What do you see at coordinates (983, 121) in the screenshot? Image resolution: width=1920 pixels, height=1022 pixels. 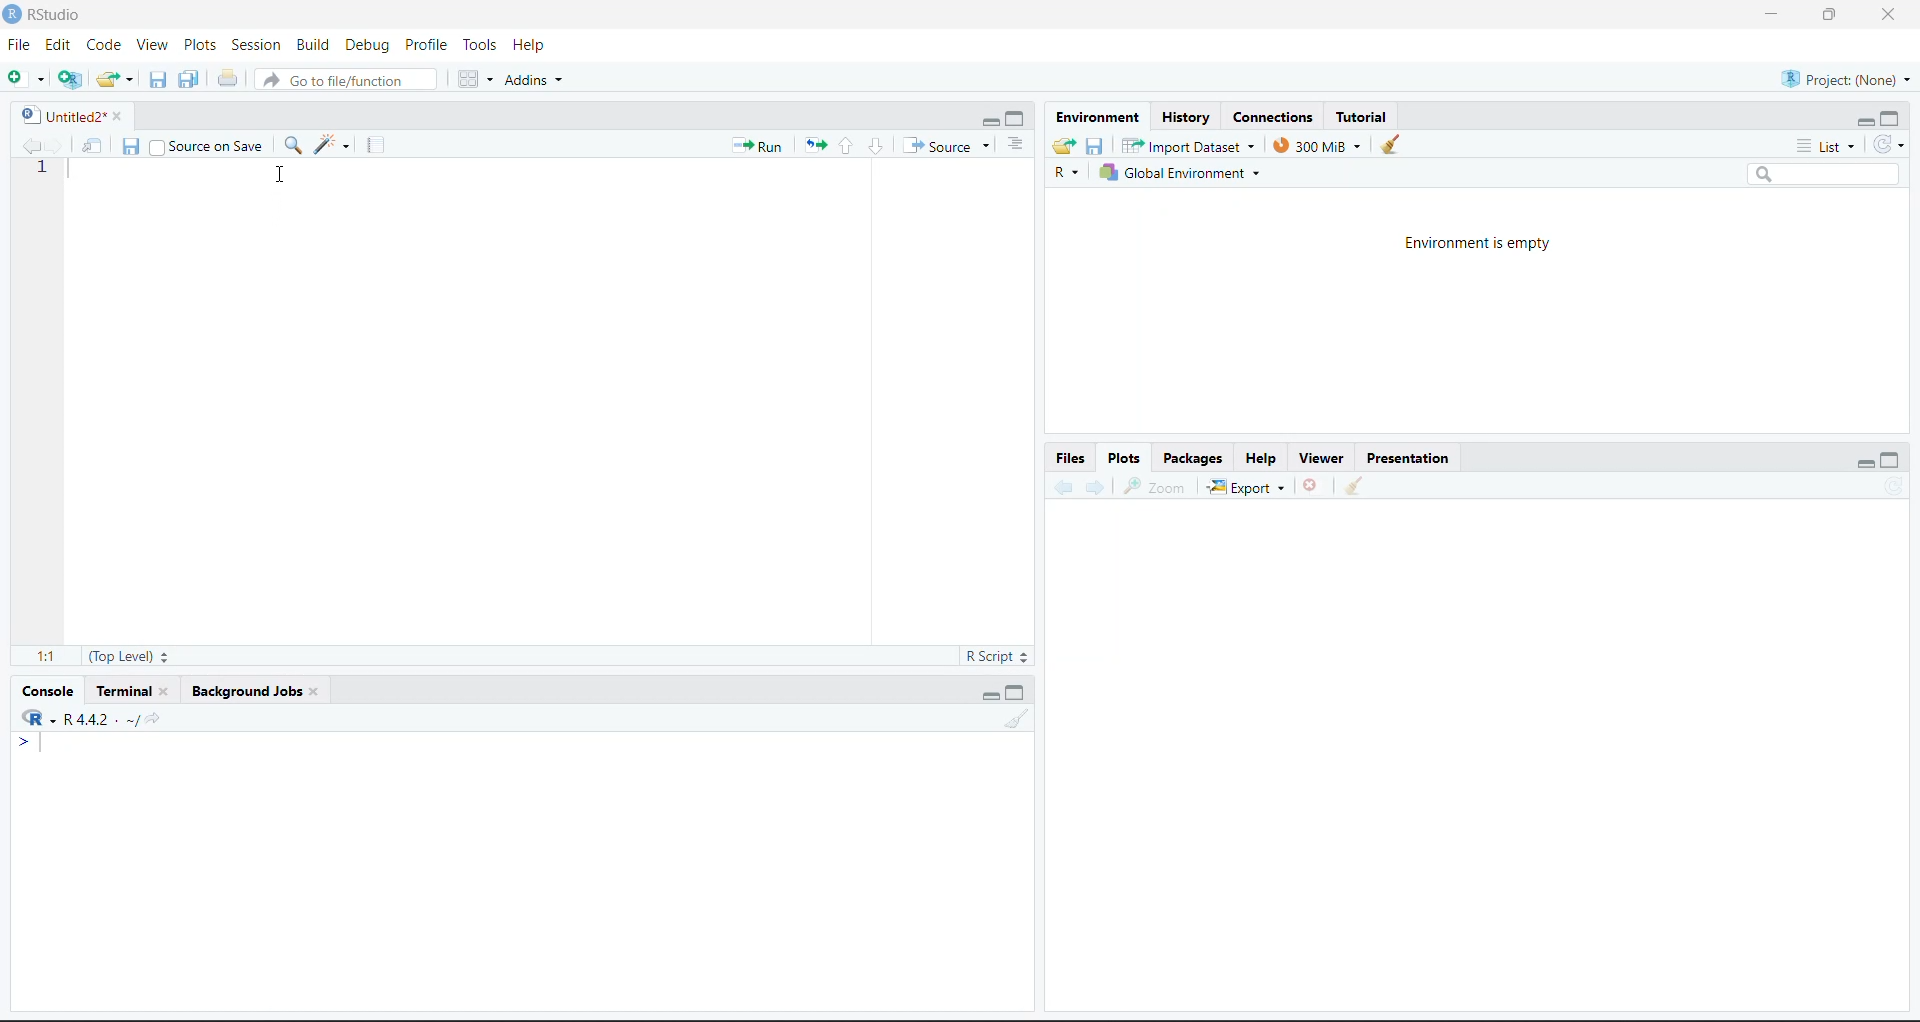 I see `hide r script` at bounding box center [983, 121].